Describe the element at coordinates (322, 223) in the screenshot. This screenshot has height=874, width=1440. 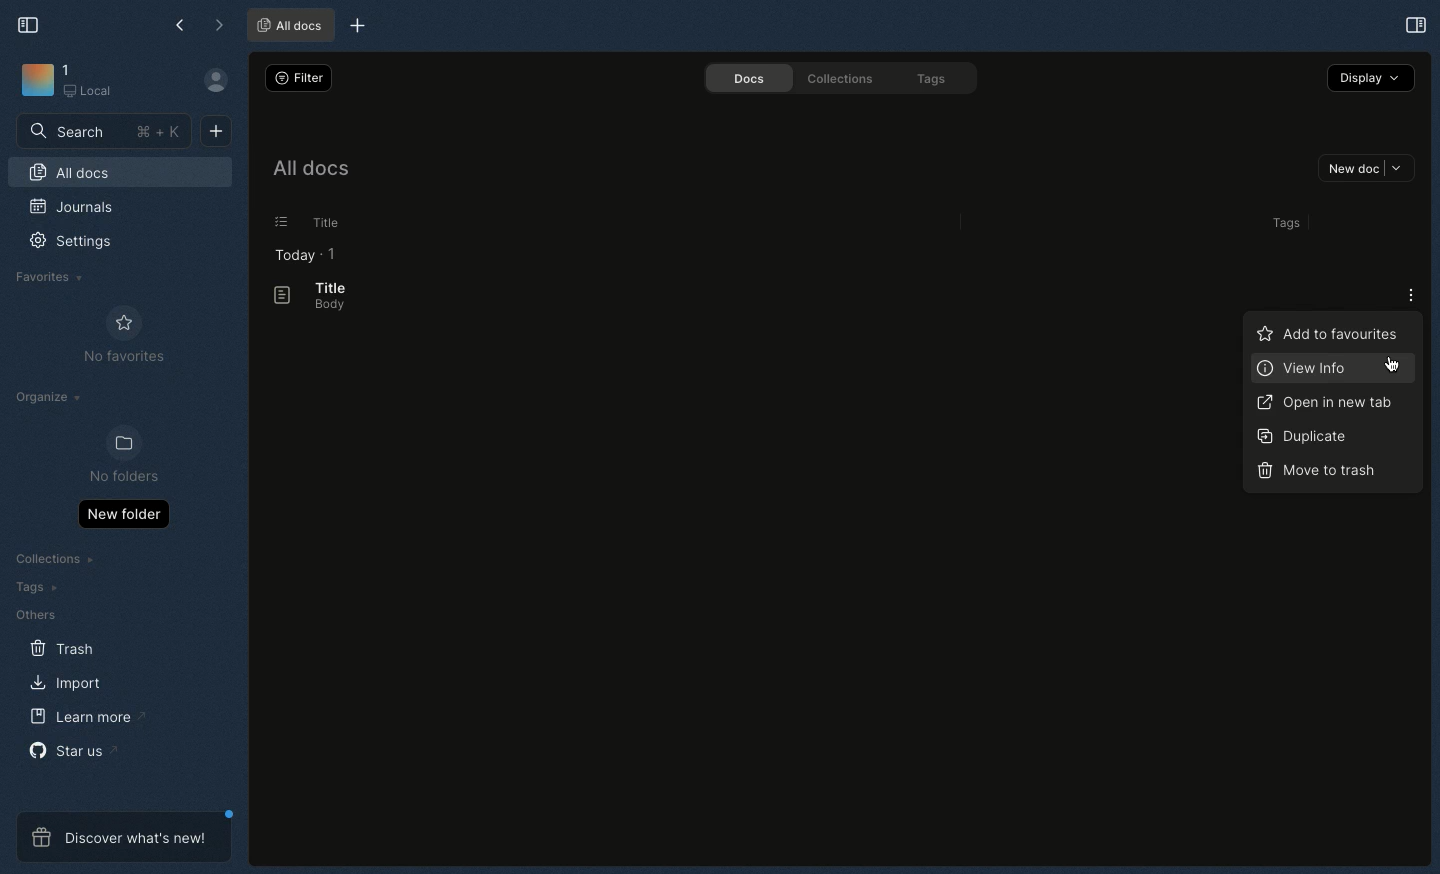
I see `Title` at that location.